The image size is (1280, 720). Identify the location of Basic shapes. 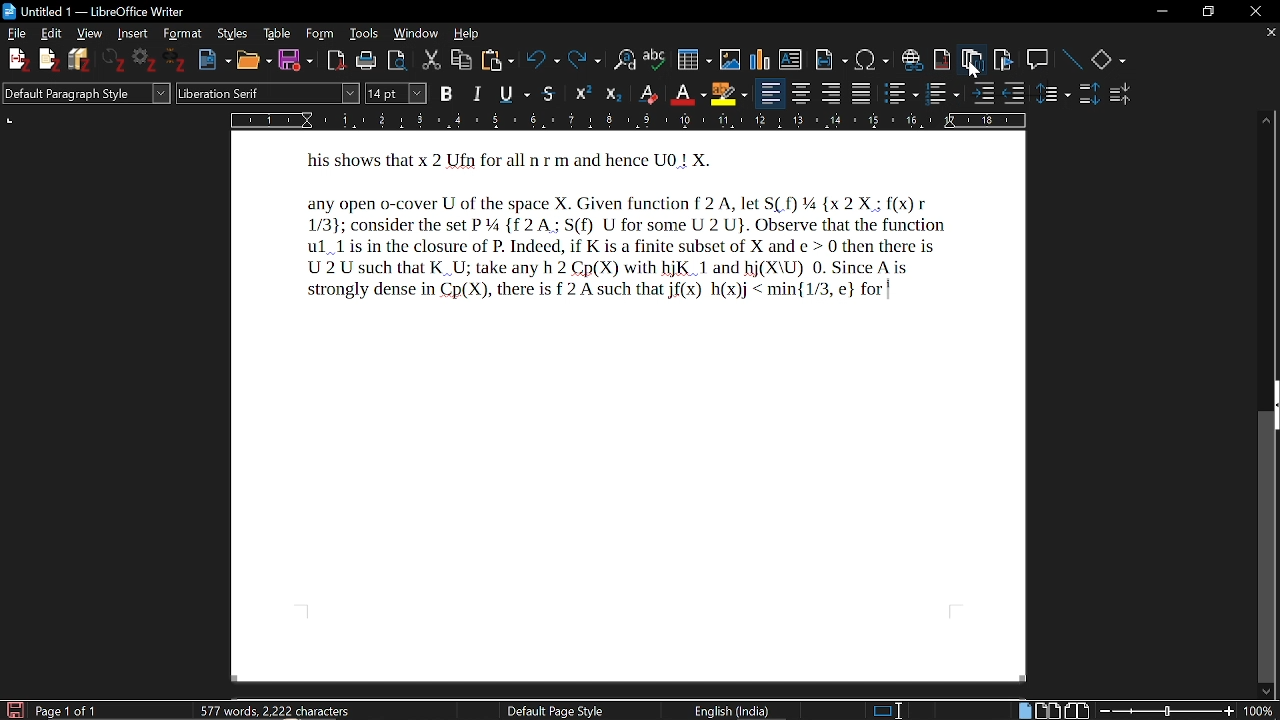
(1108, 61).